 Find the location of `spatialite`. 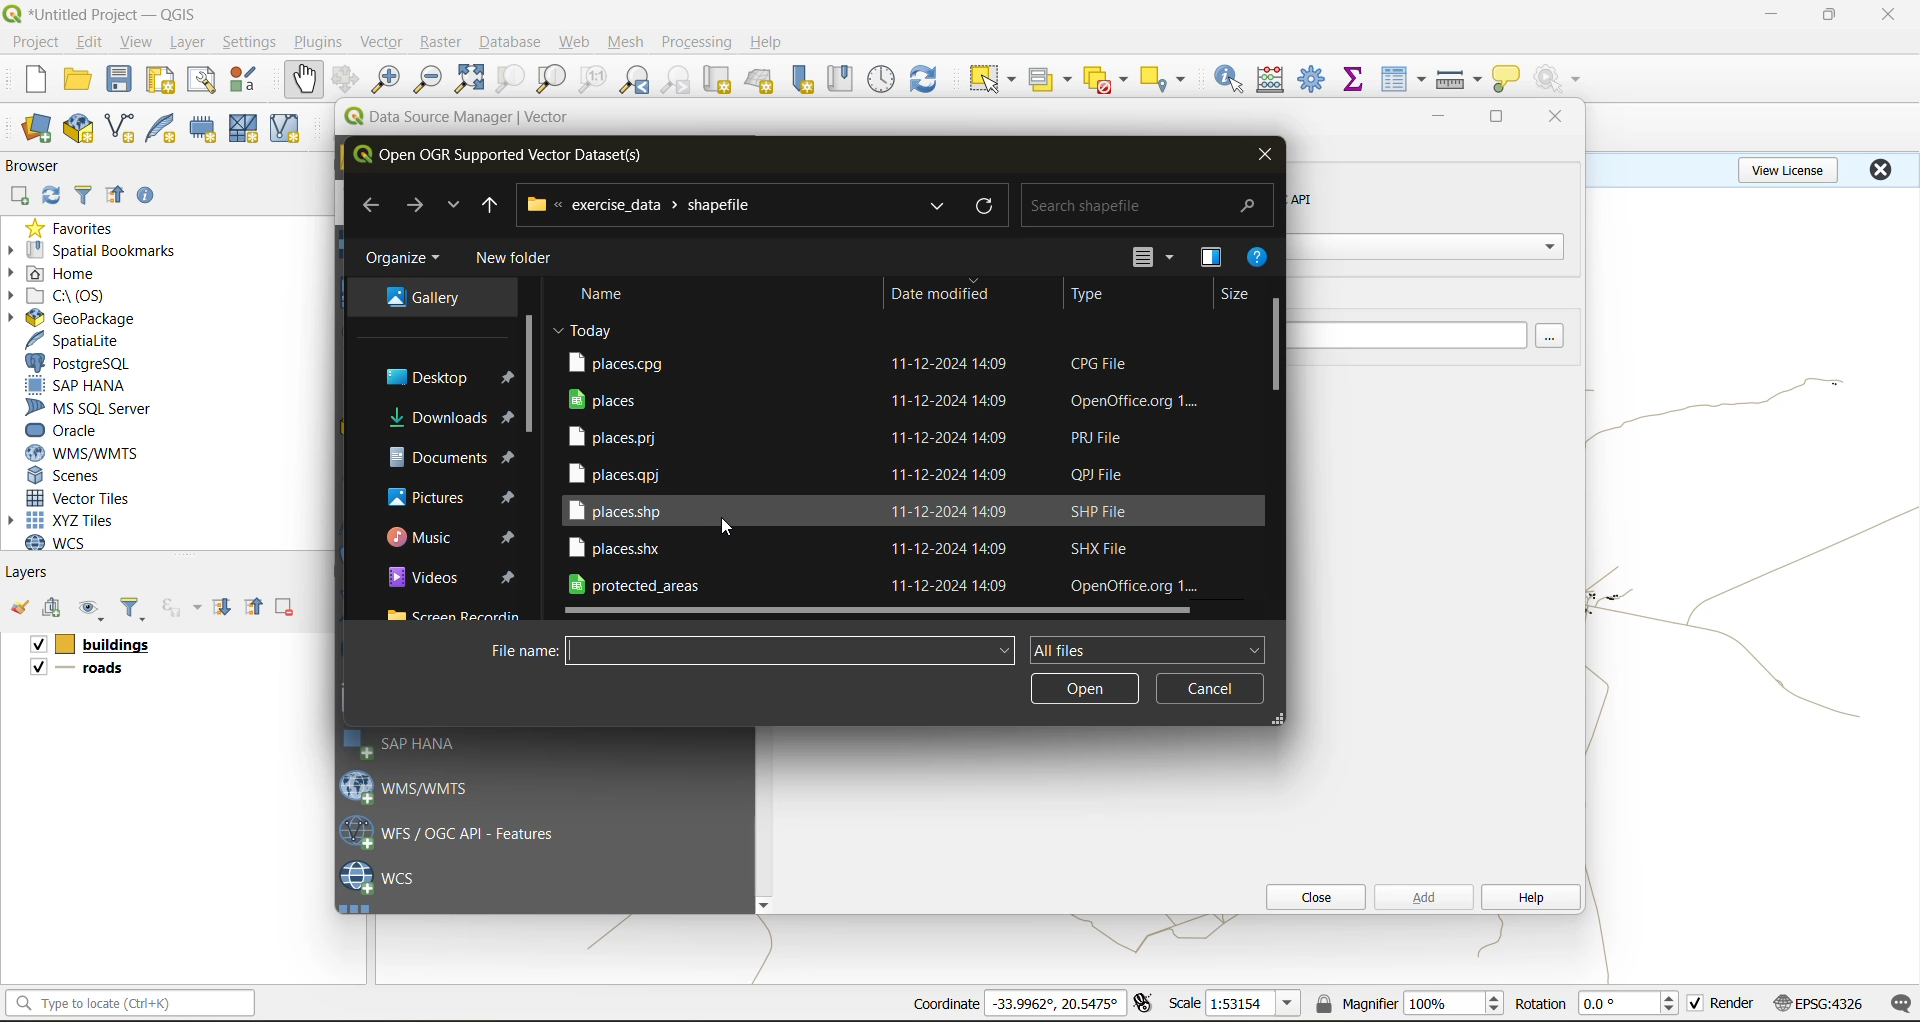

spatialite is located at coordinates (83, 342).